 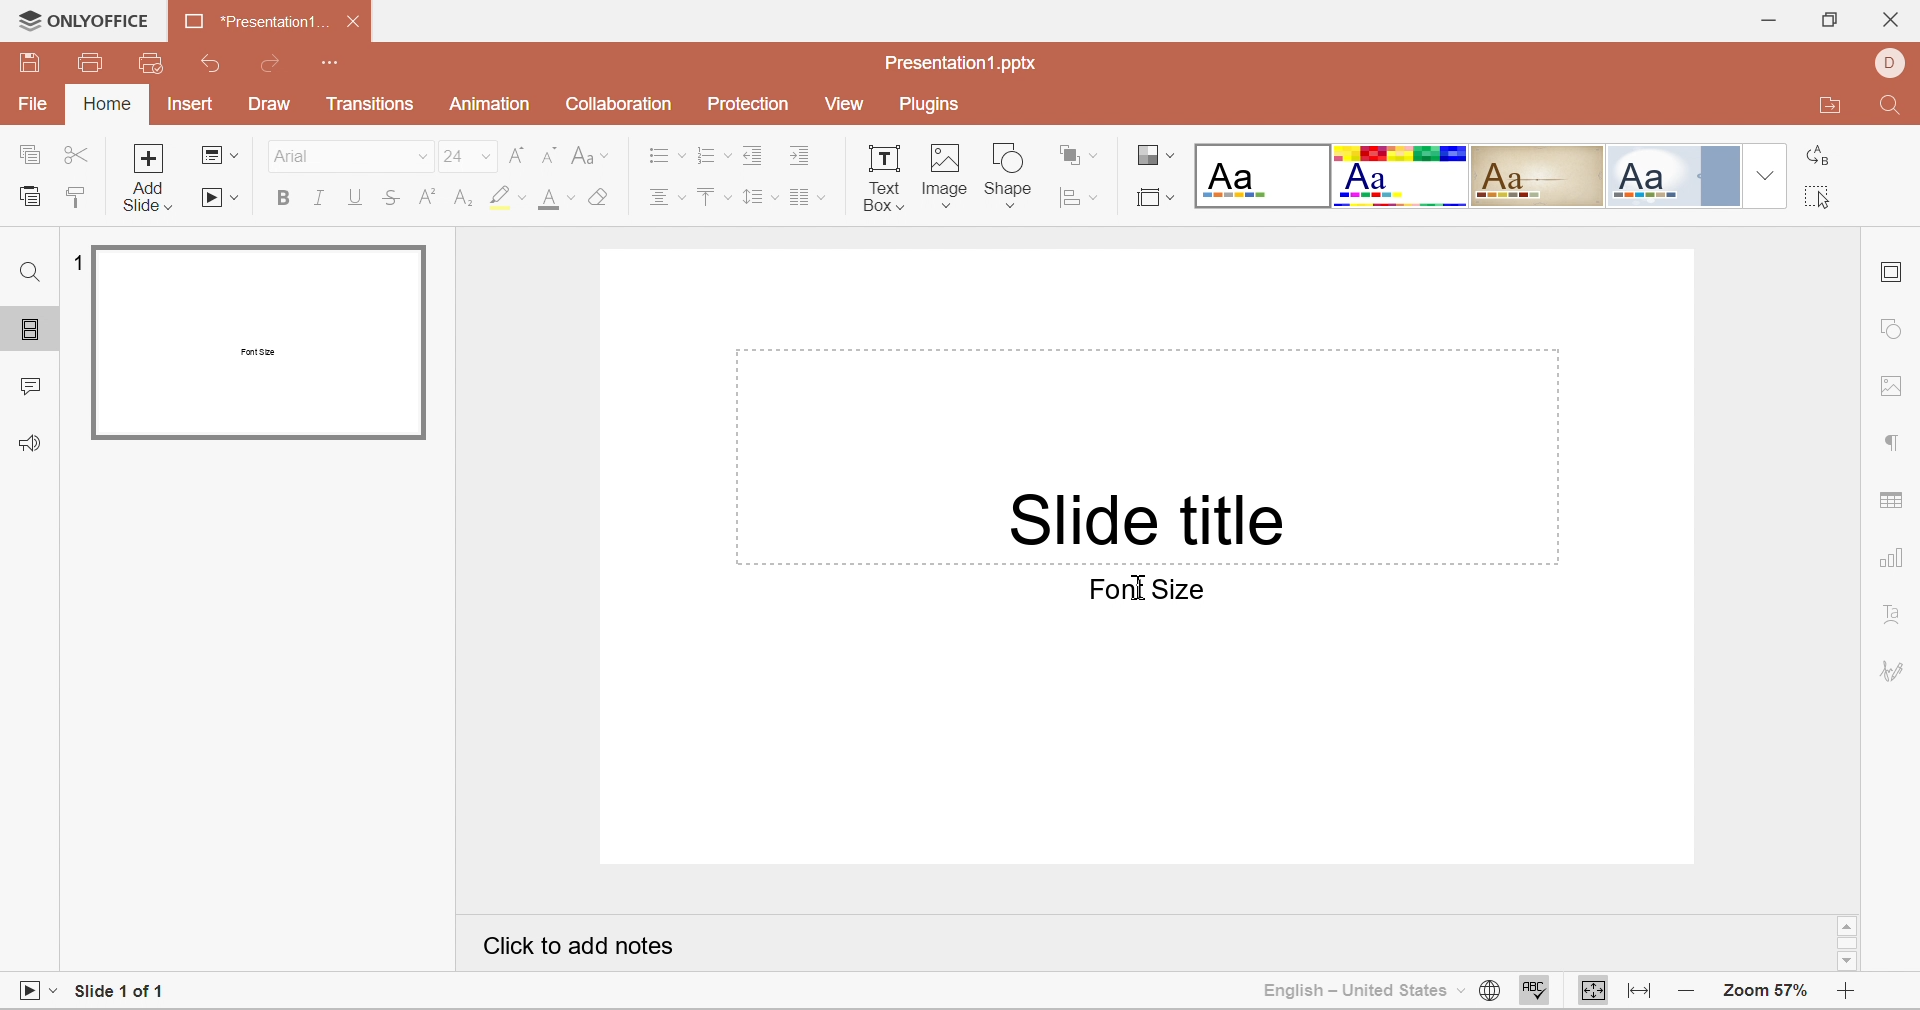 What do you see at coordinates (883, 181) in the screenshot?
I see `Text Box` at bounding box center [883, 181].